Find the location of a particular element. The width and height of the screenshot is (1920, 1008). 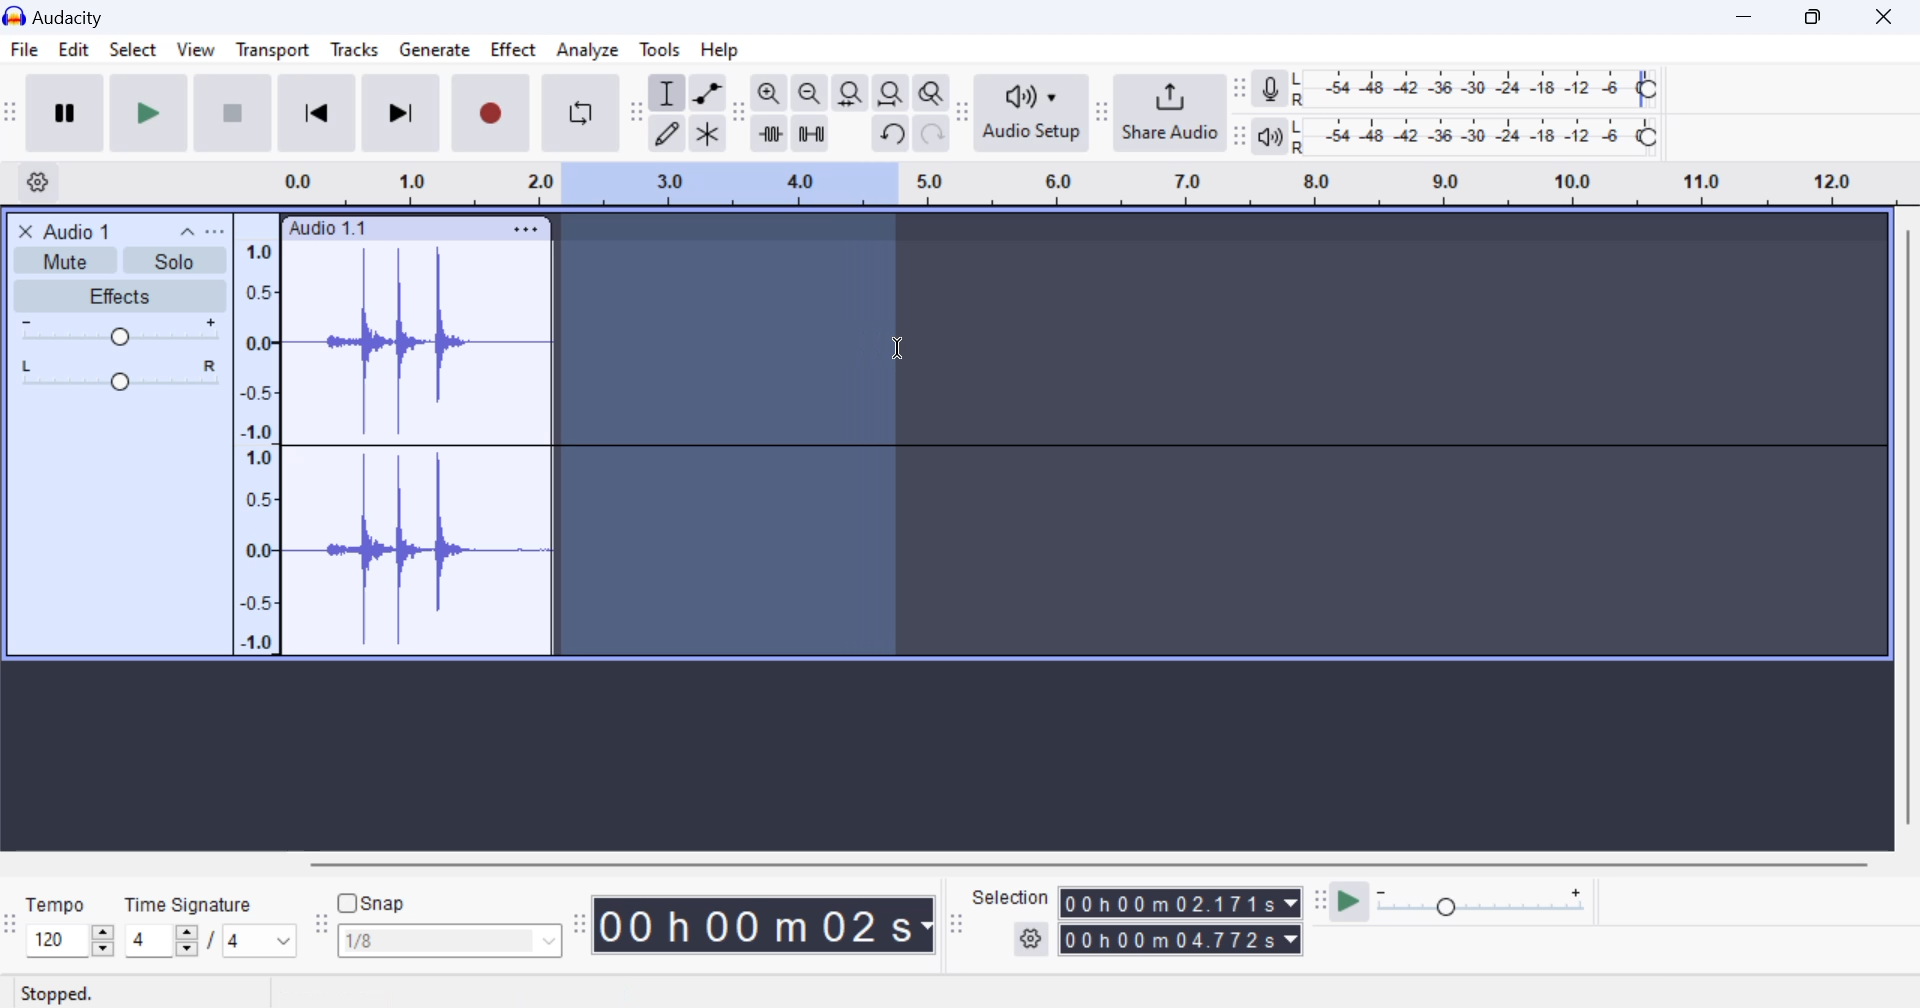

zoom out is located at coordinates (809, 95).